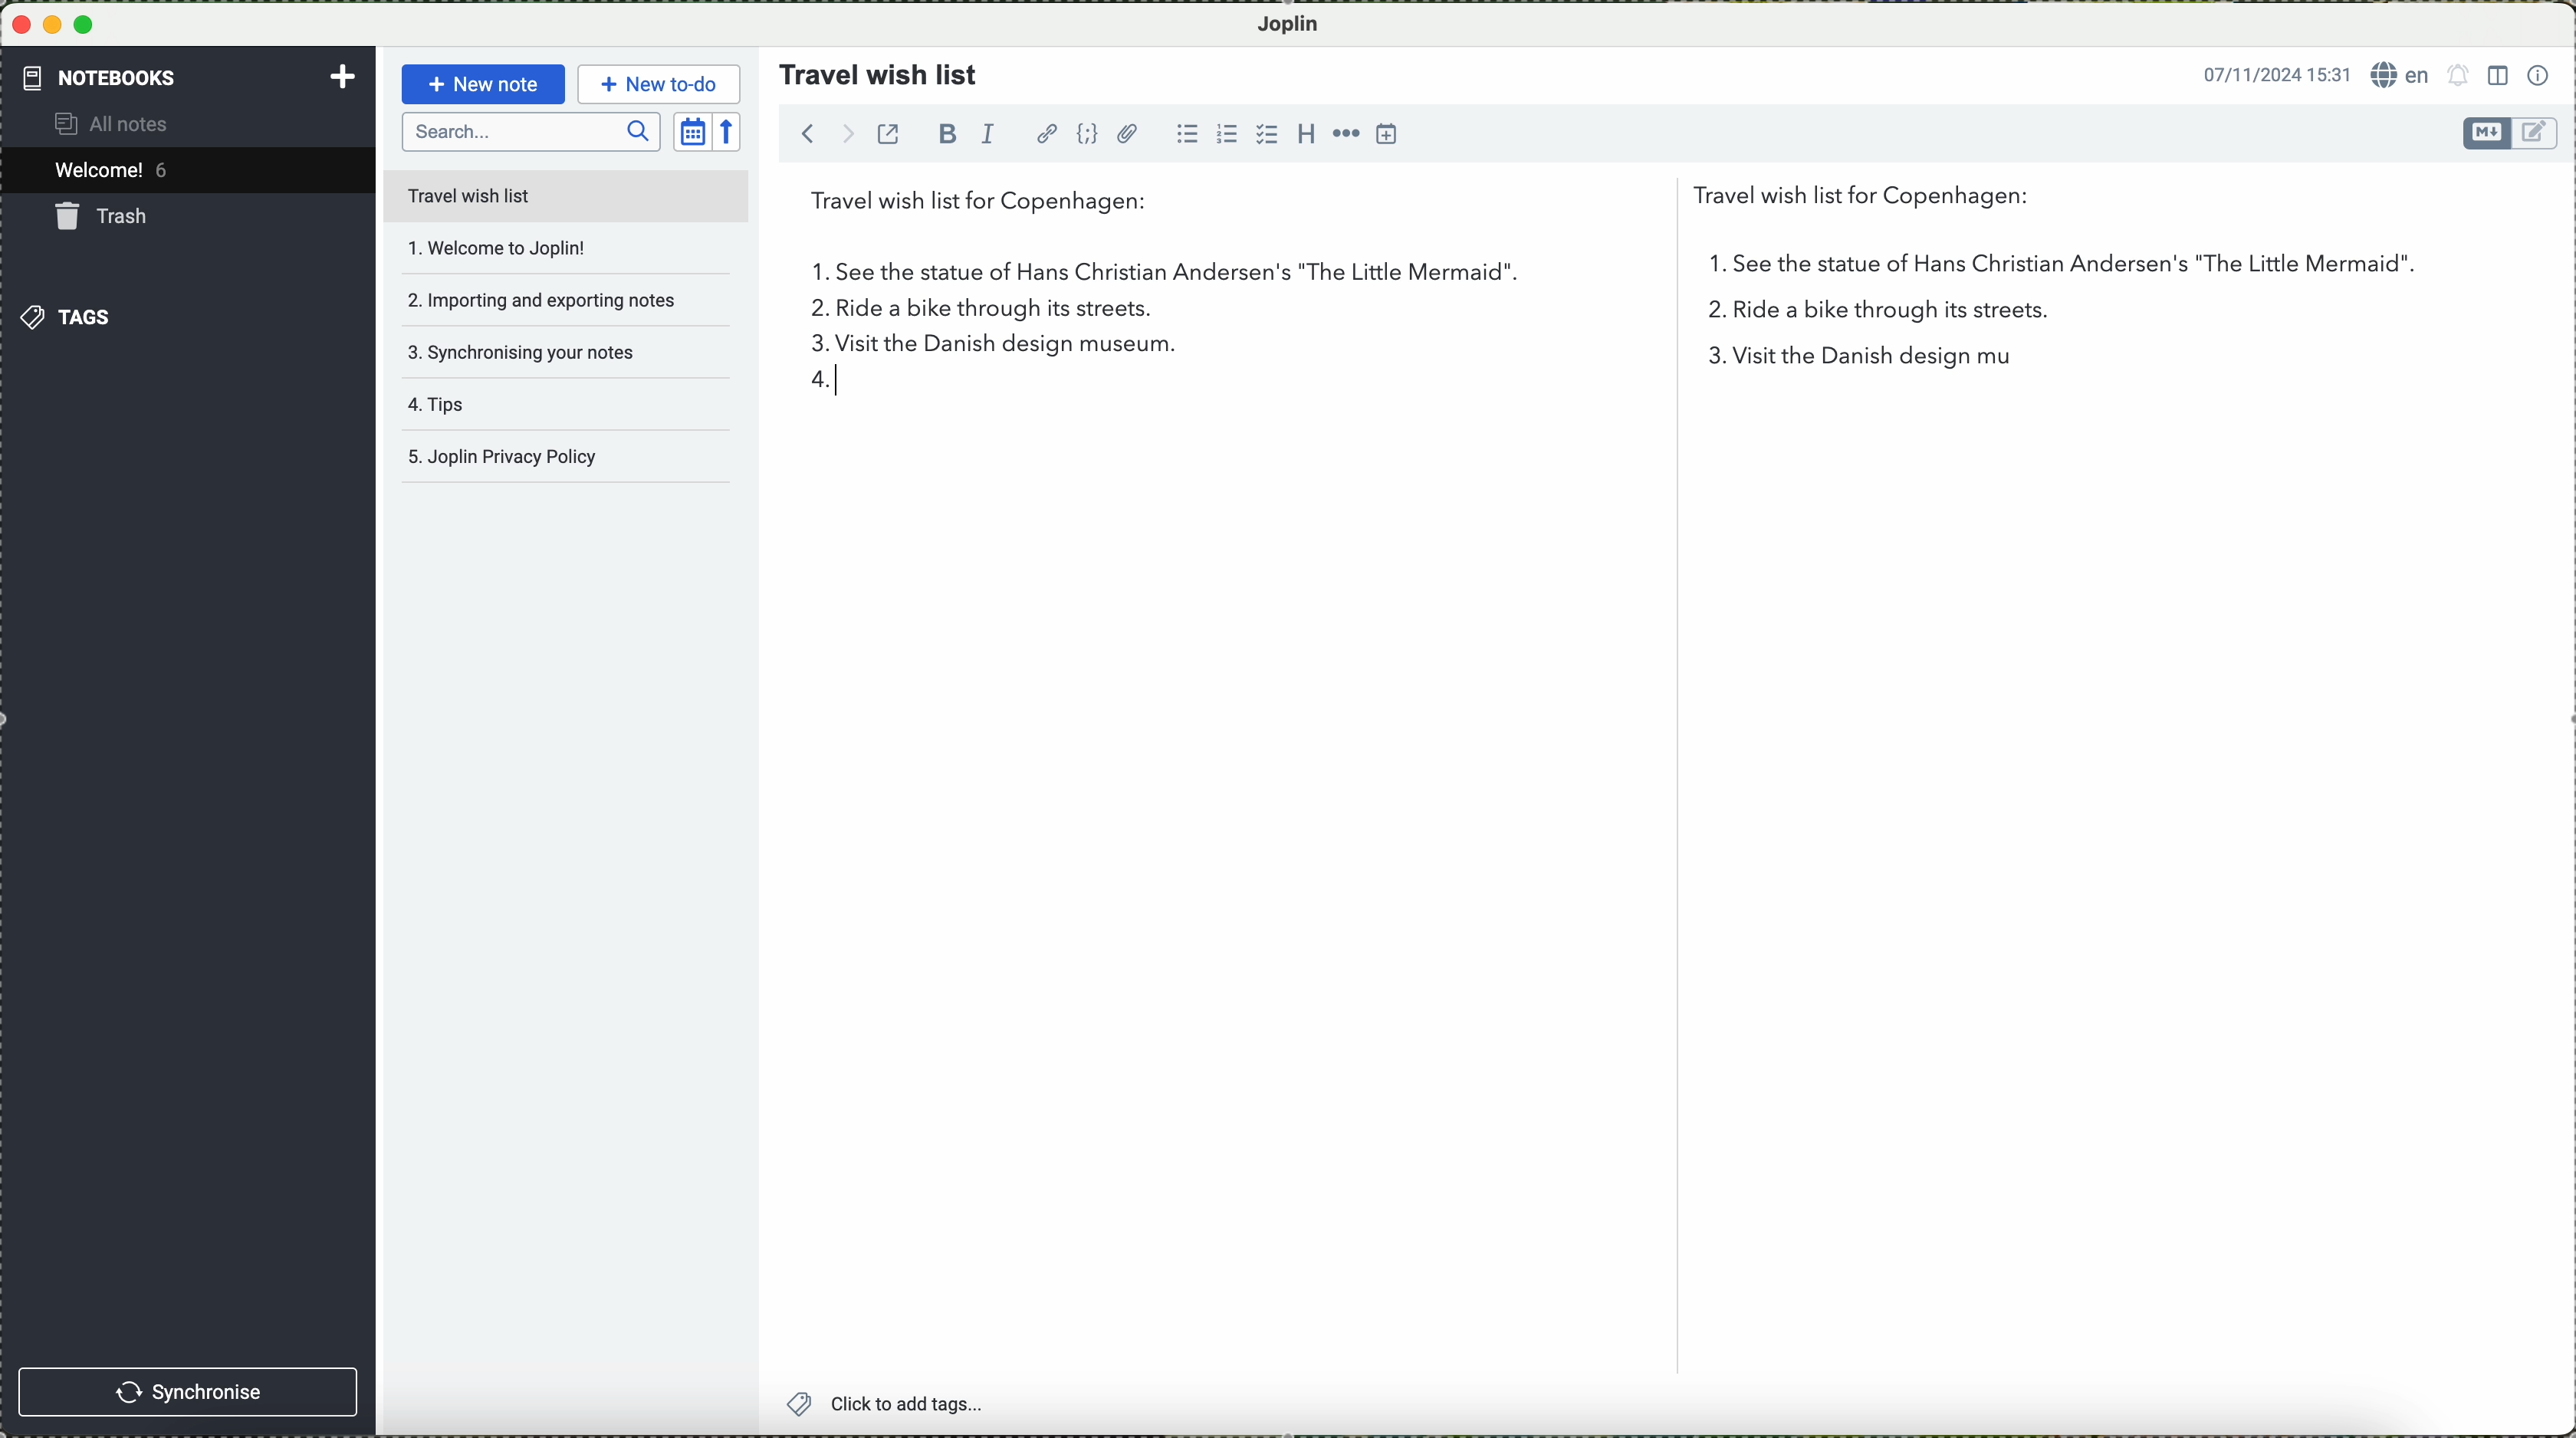 This screenshot has width=2576, height=1438. Describe the element at coordinates (117, 173) in the screenshot. I see `welcome 5` at that location.